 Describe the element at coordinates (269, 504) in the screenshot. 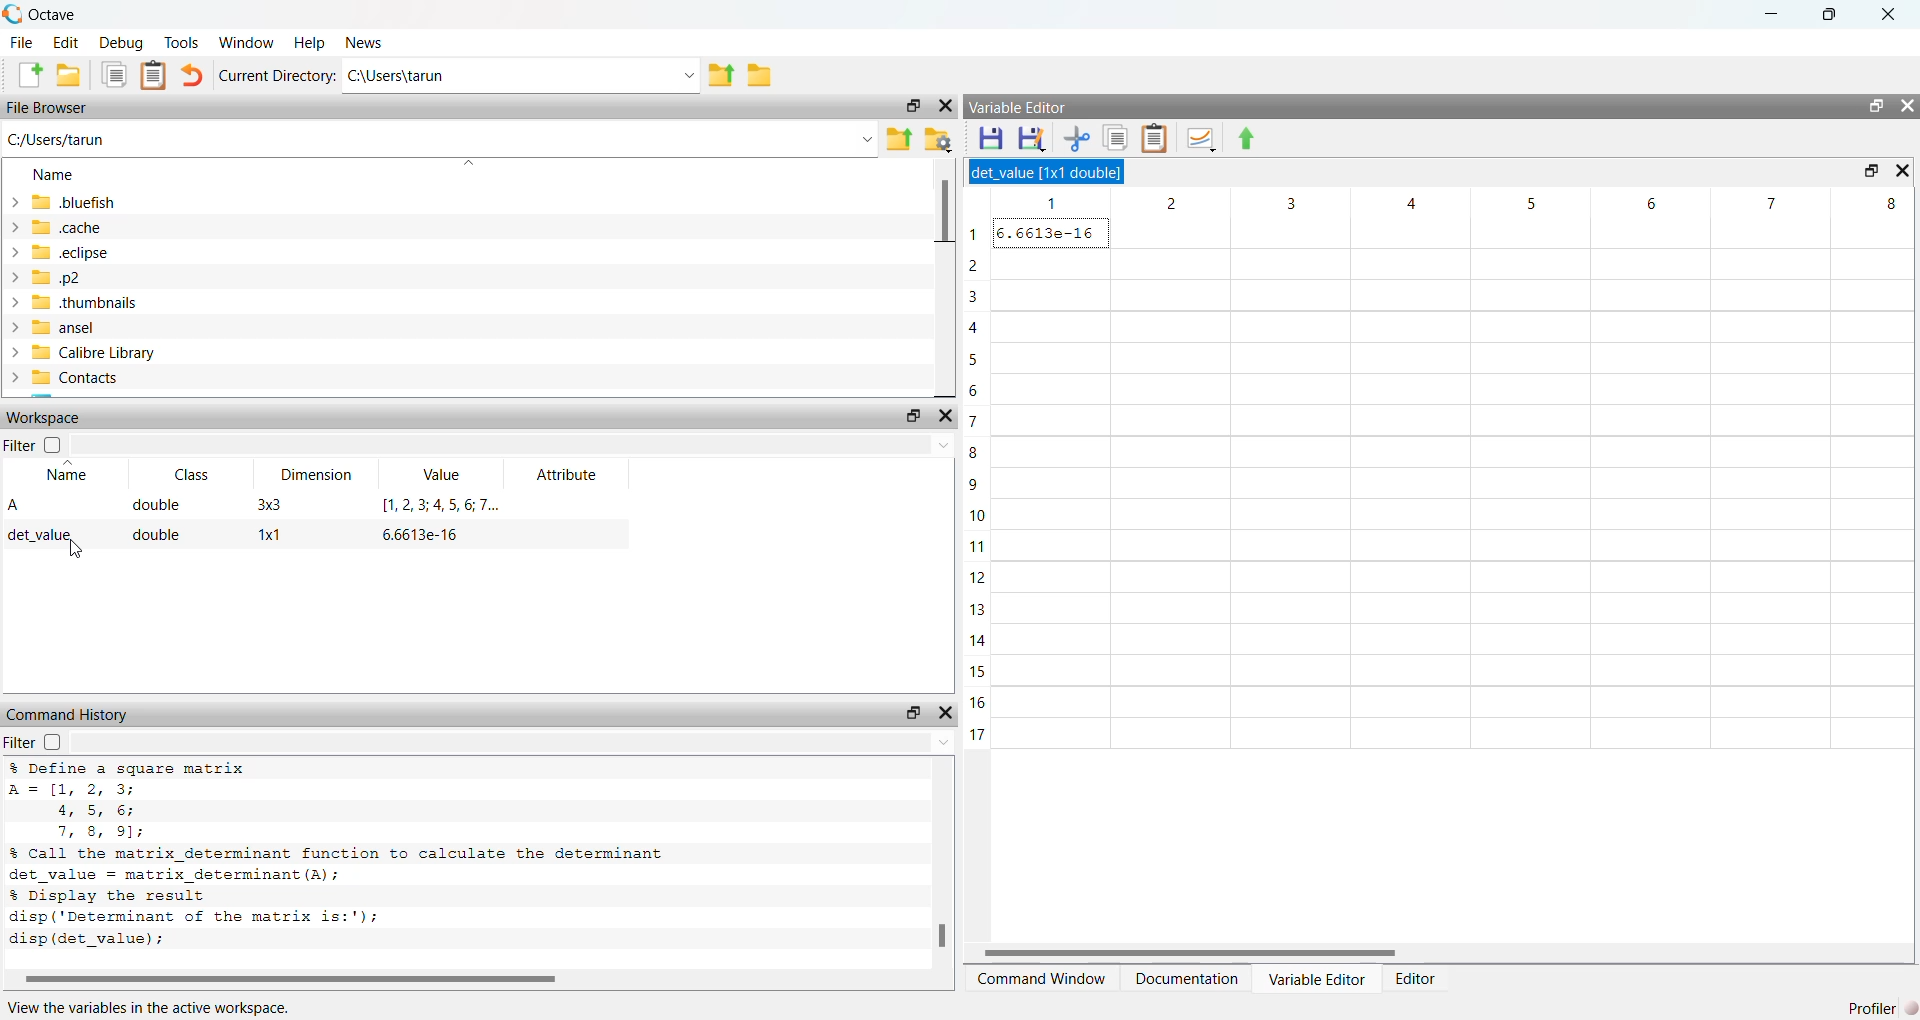

I see `3x3` at that location.